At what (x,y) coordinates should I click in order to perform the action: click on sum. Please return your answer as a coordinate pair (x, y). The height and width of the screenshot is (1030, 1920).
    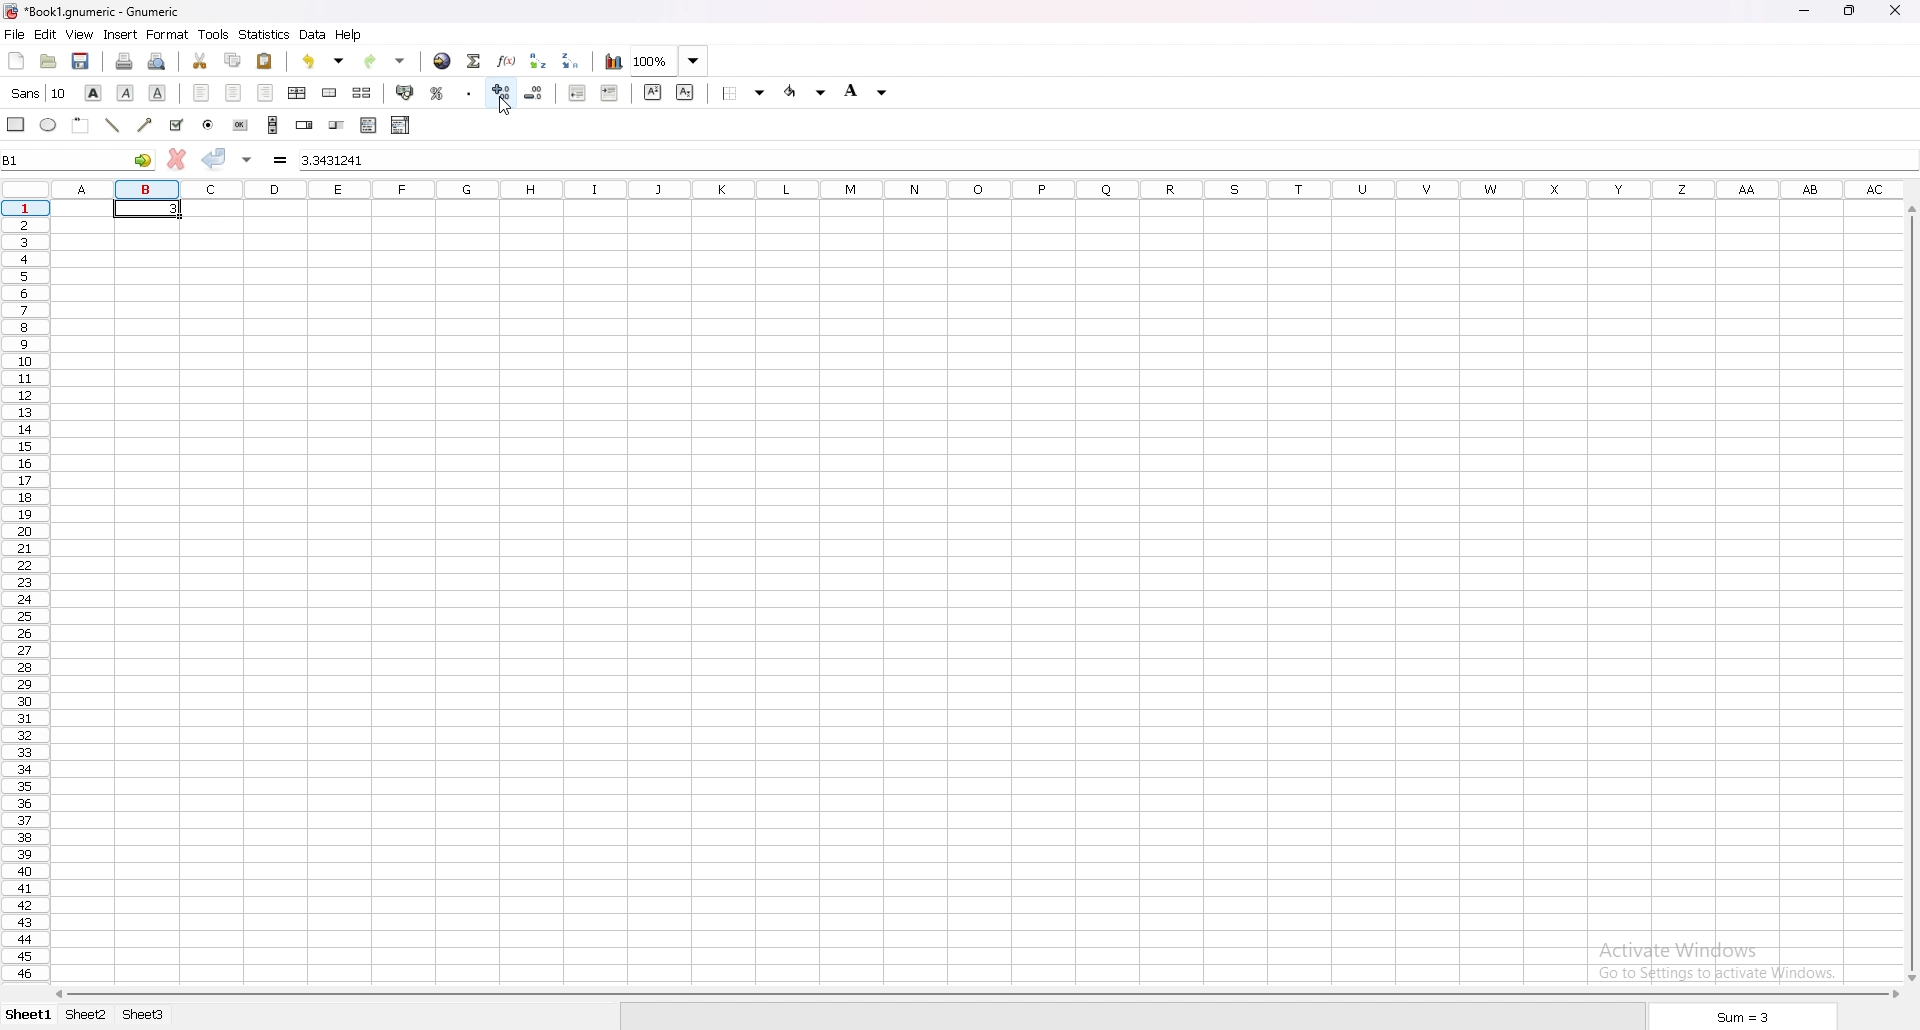
    Looking at the image, I should click on (1744, 1017).